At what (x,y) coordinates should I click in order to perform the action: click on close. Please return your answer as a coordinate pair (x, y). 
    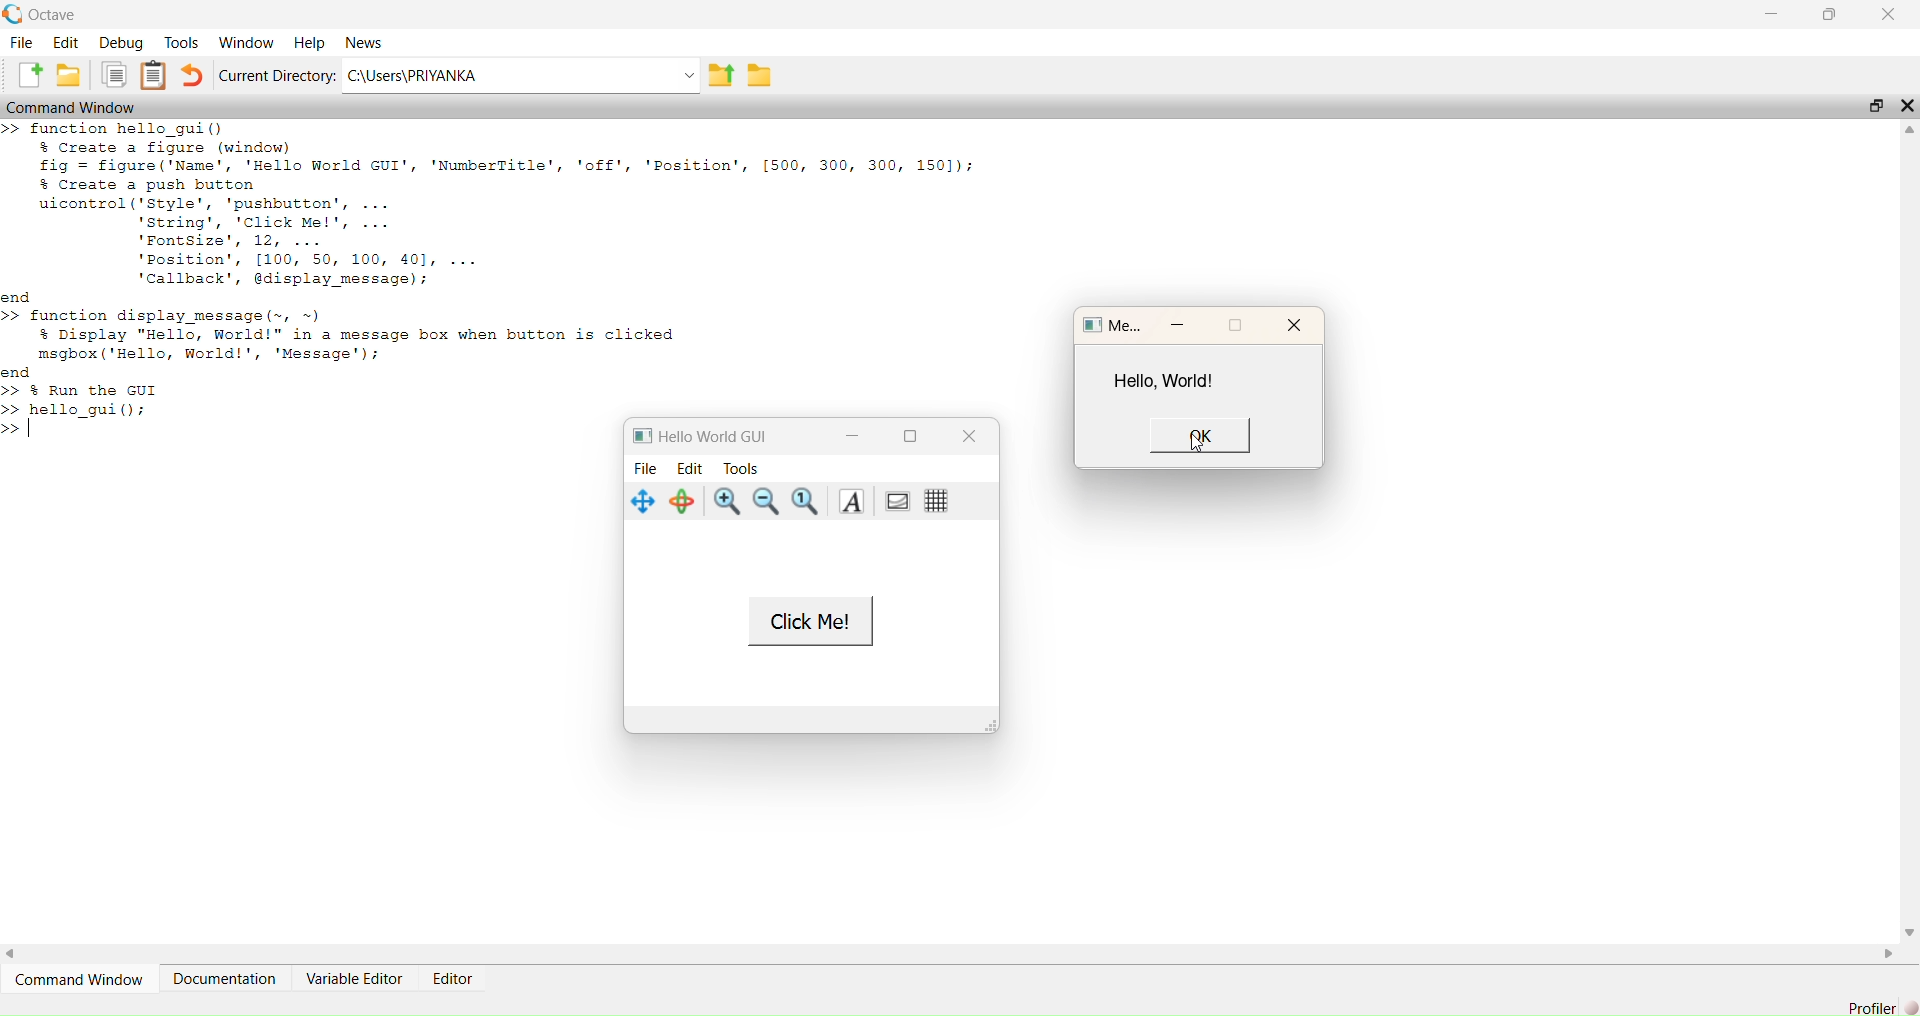
    Looking at the image, I should click on (1293, 327).